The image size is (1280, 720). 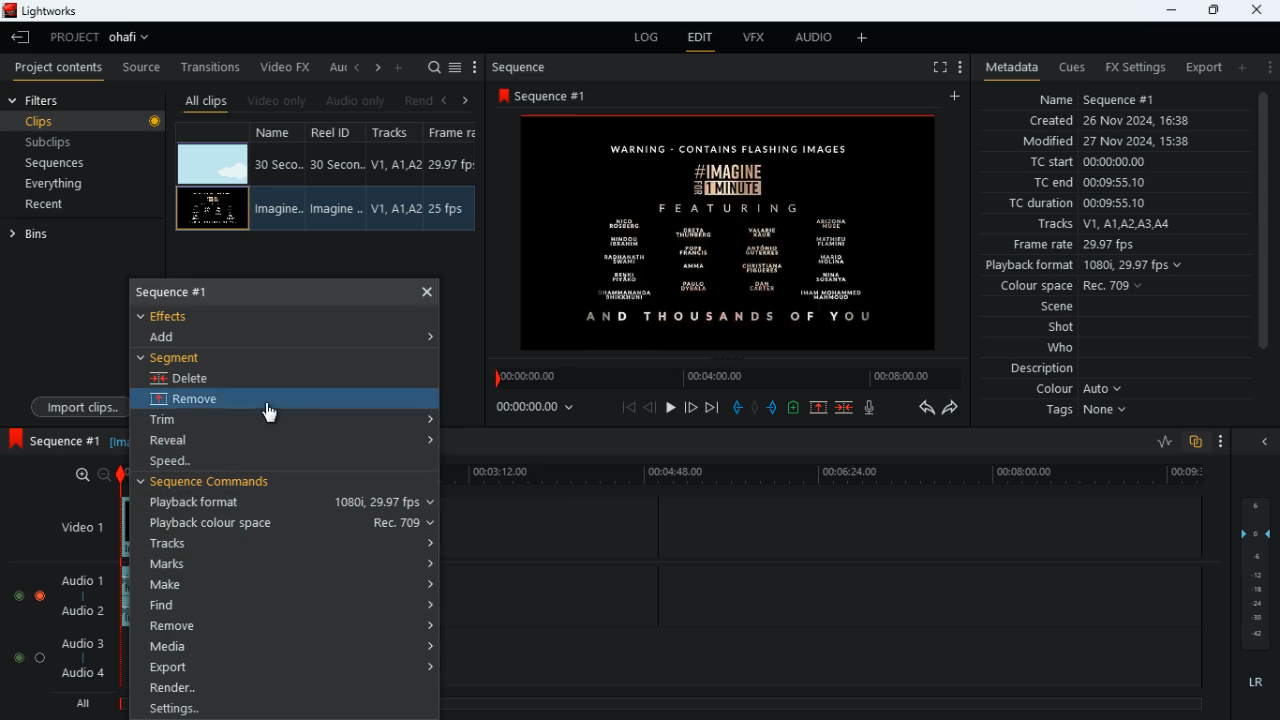 What do you see at coordinates (338, 66) in the screenshot?
I see `au` at bounding box center [338, 66].